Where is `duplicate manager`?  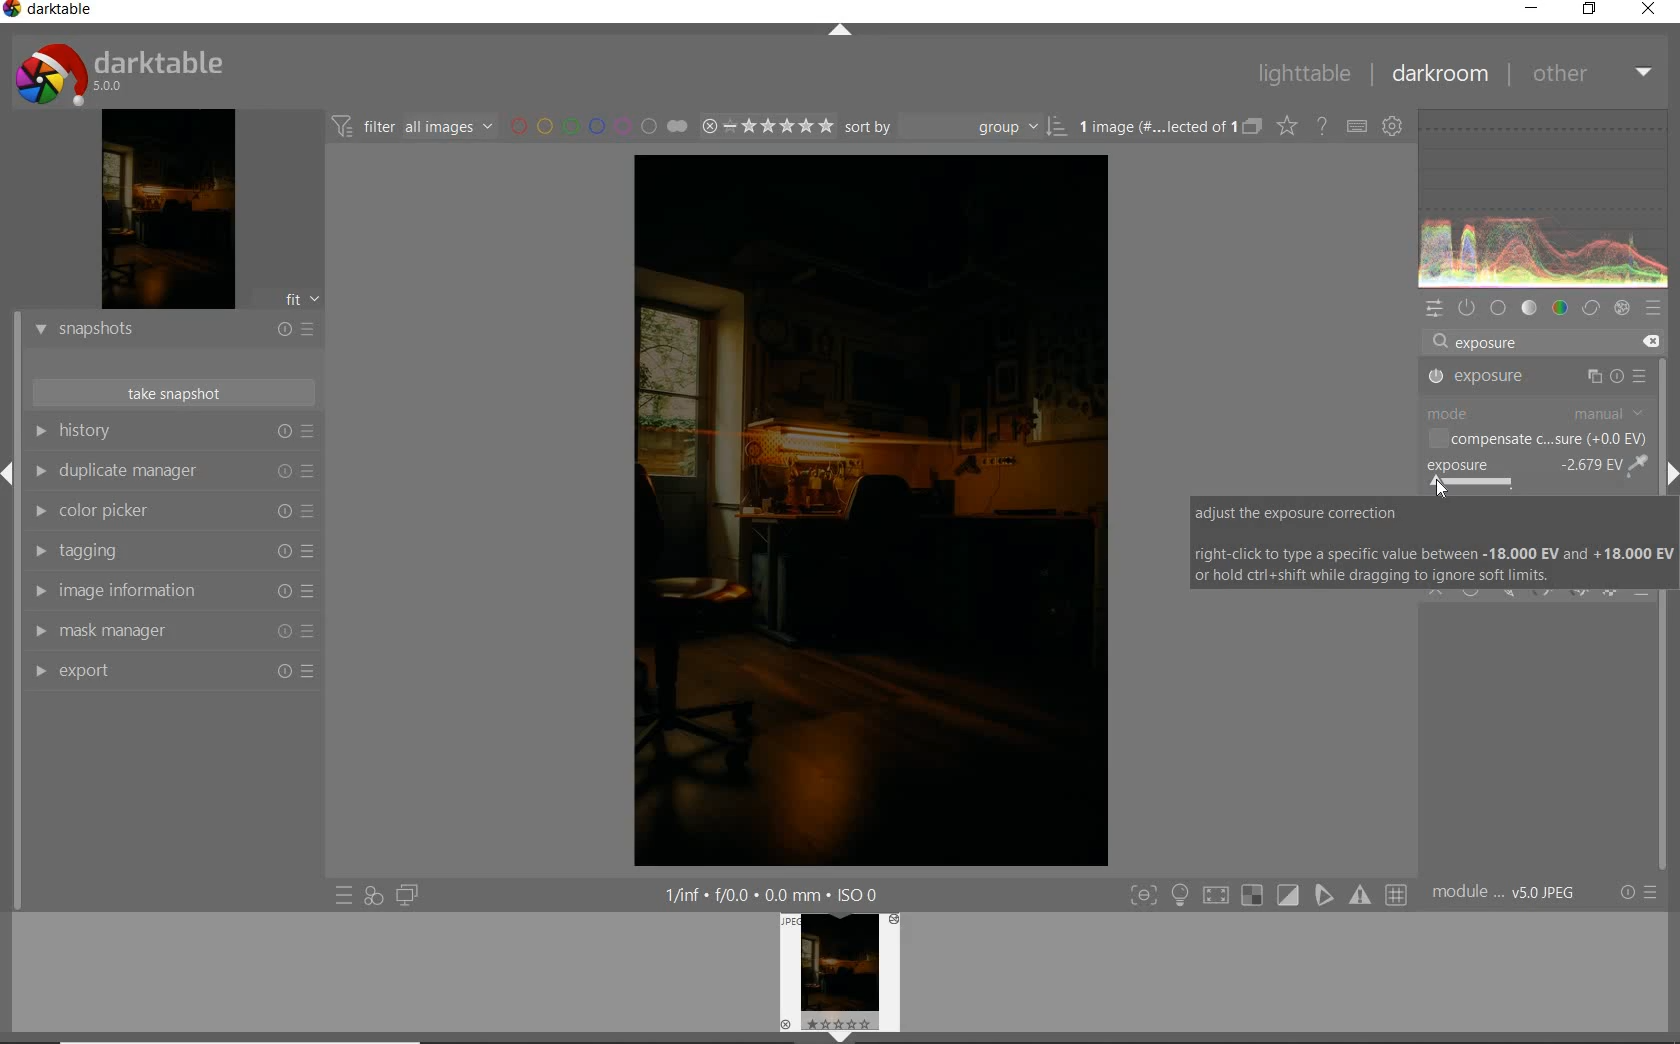
duplicate manager is located at coordinates (169, 471).